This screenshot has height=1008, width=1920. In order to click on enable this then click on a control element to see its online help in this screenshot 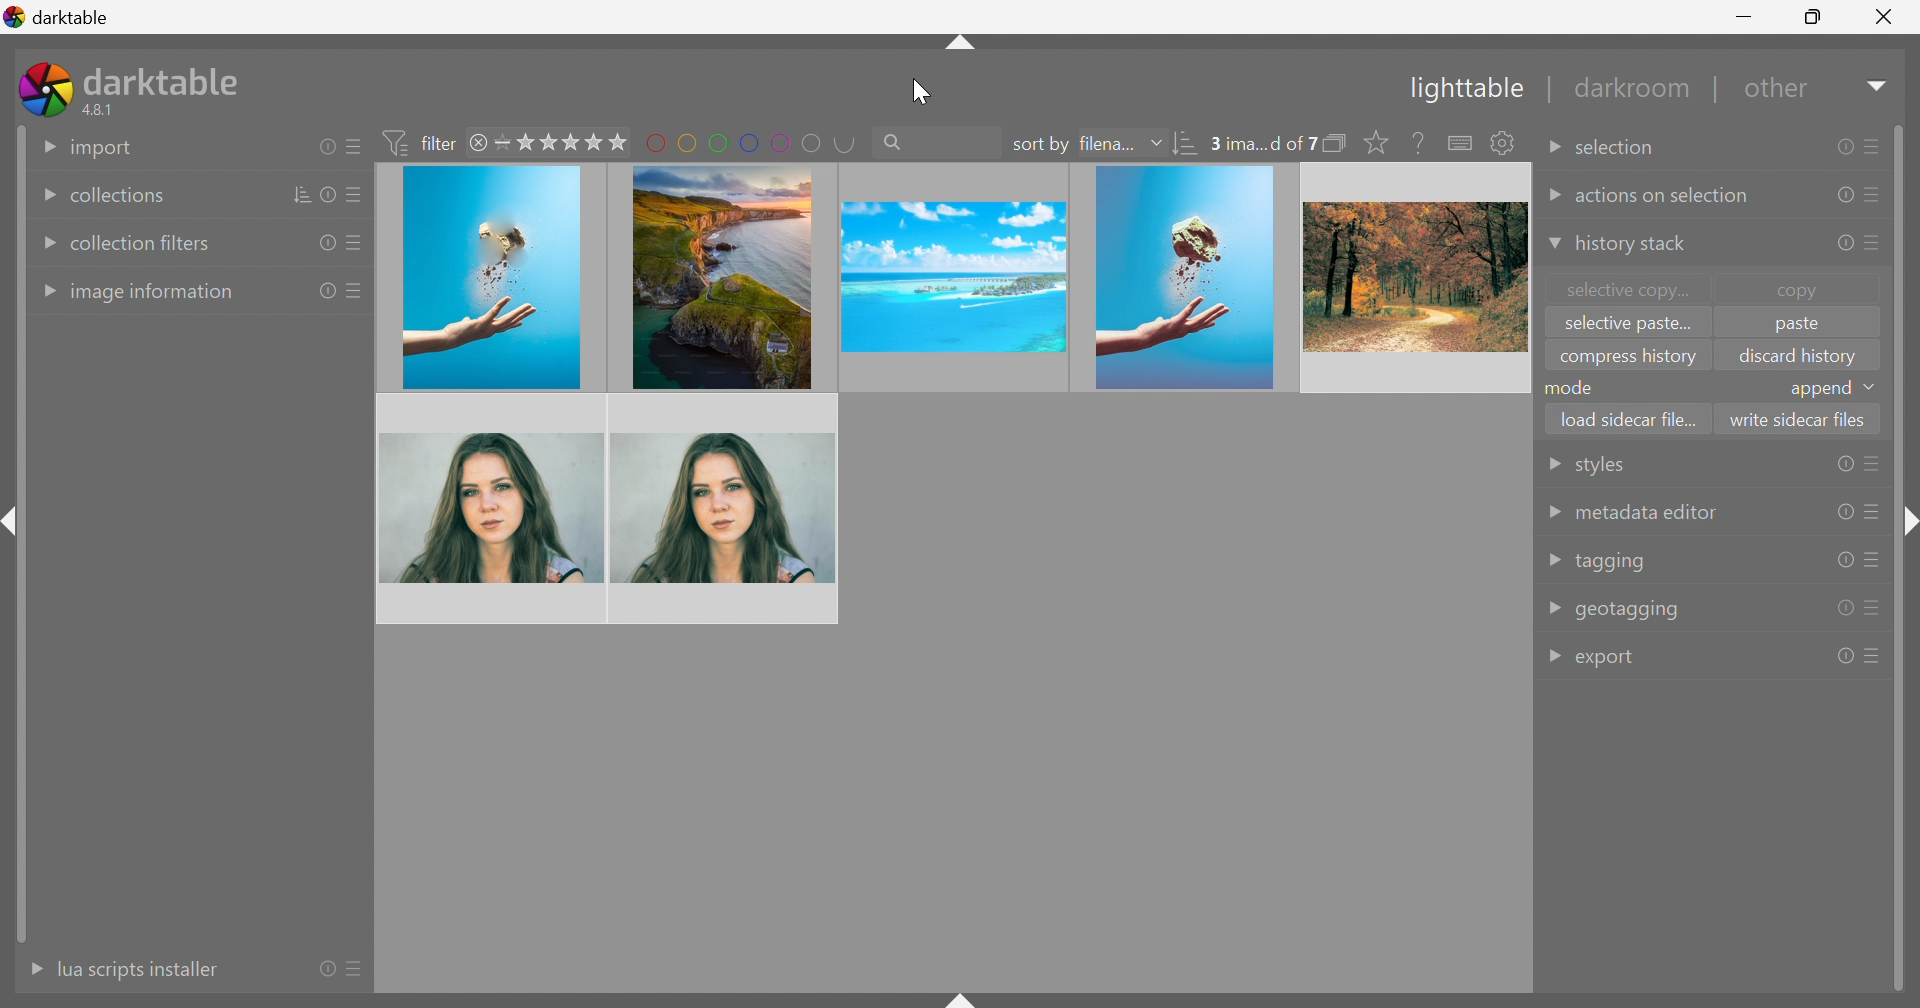, I will do `click(1419, 142)`.